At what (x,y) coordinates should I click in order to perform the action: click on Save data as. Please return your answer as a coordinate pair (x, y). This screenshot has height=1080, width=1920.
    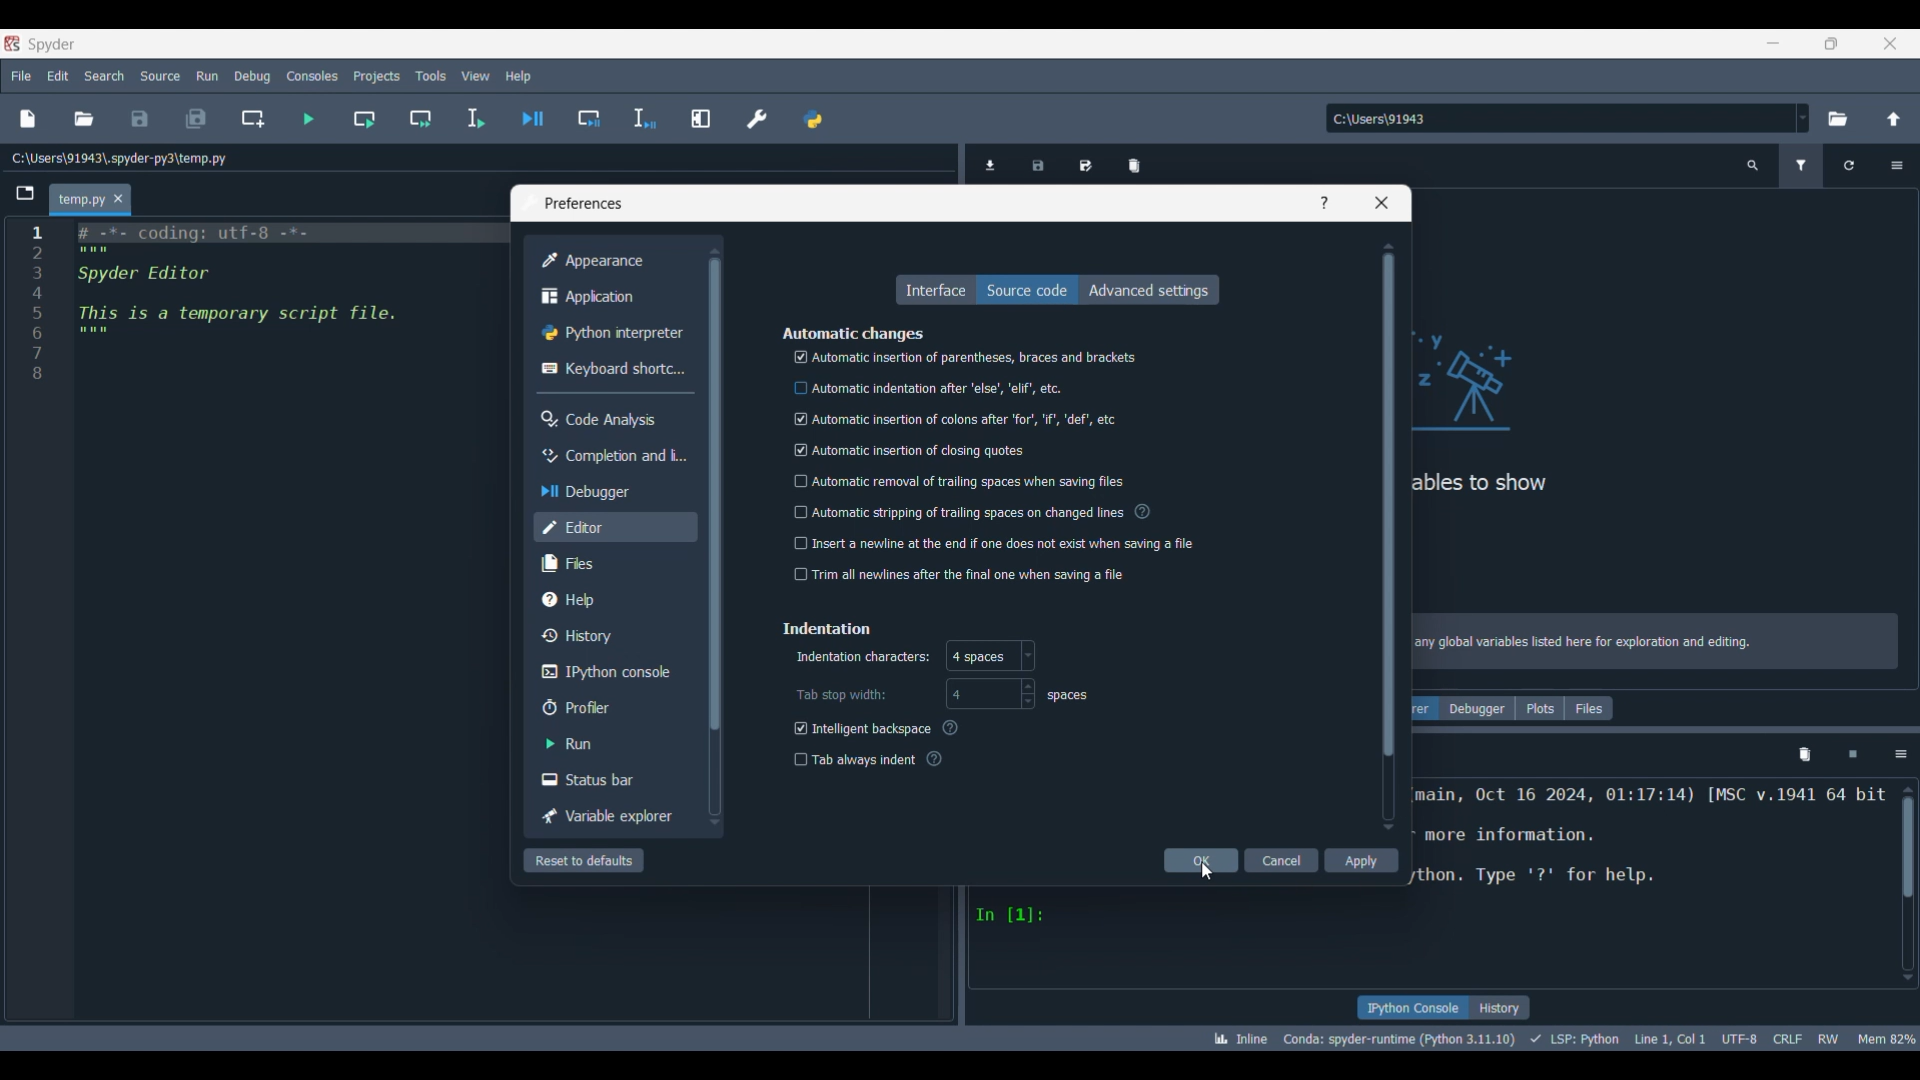
    Looking at the image, I should click on (1086, 164).